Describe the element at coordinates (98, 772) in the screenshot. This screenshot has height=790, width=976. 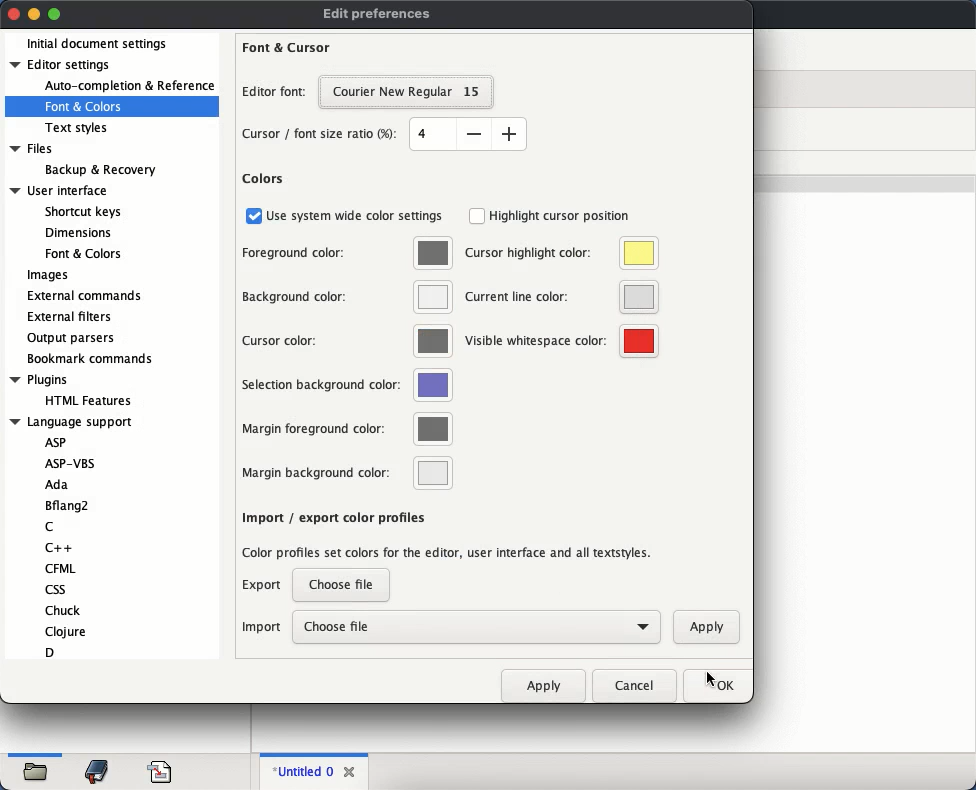
I see `bookmark` at that location.